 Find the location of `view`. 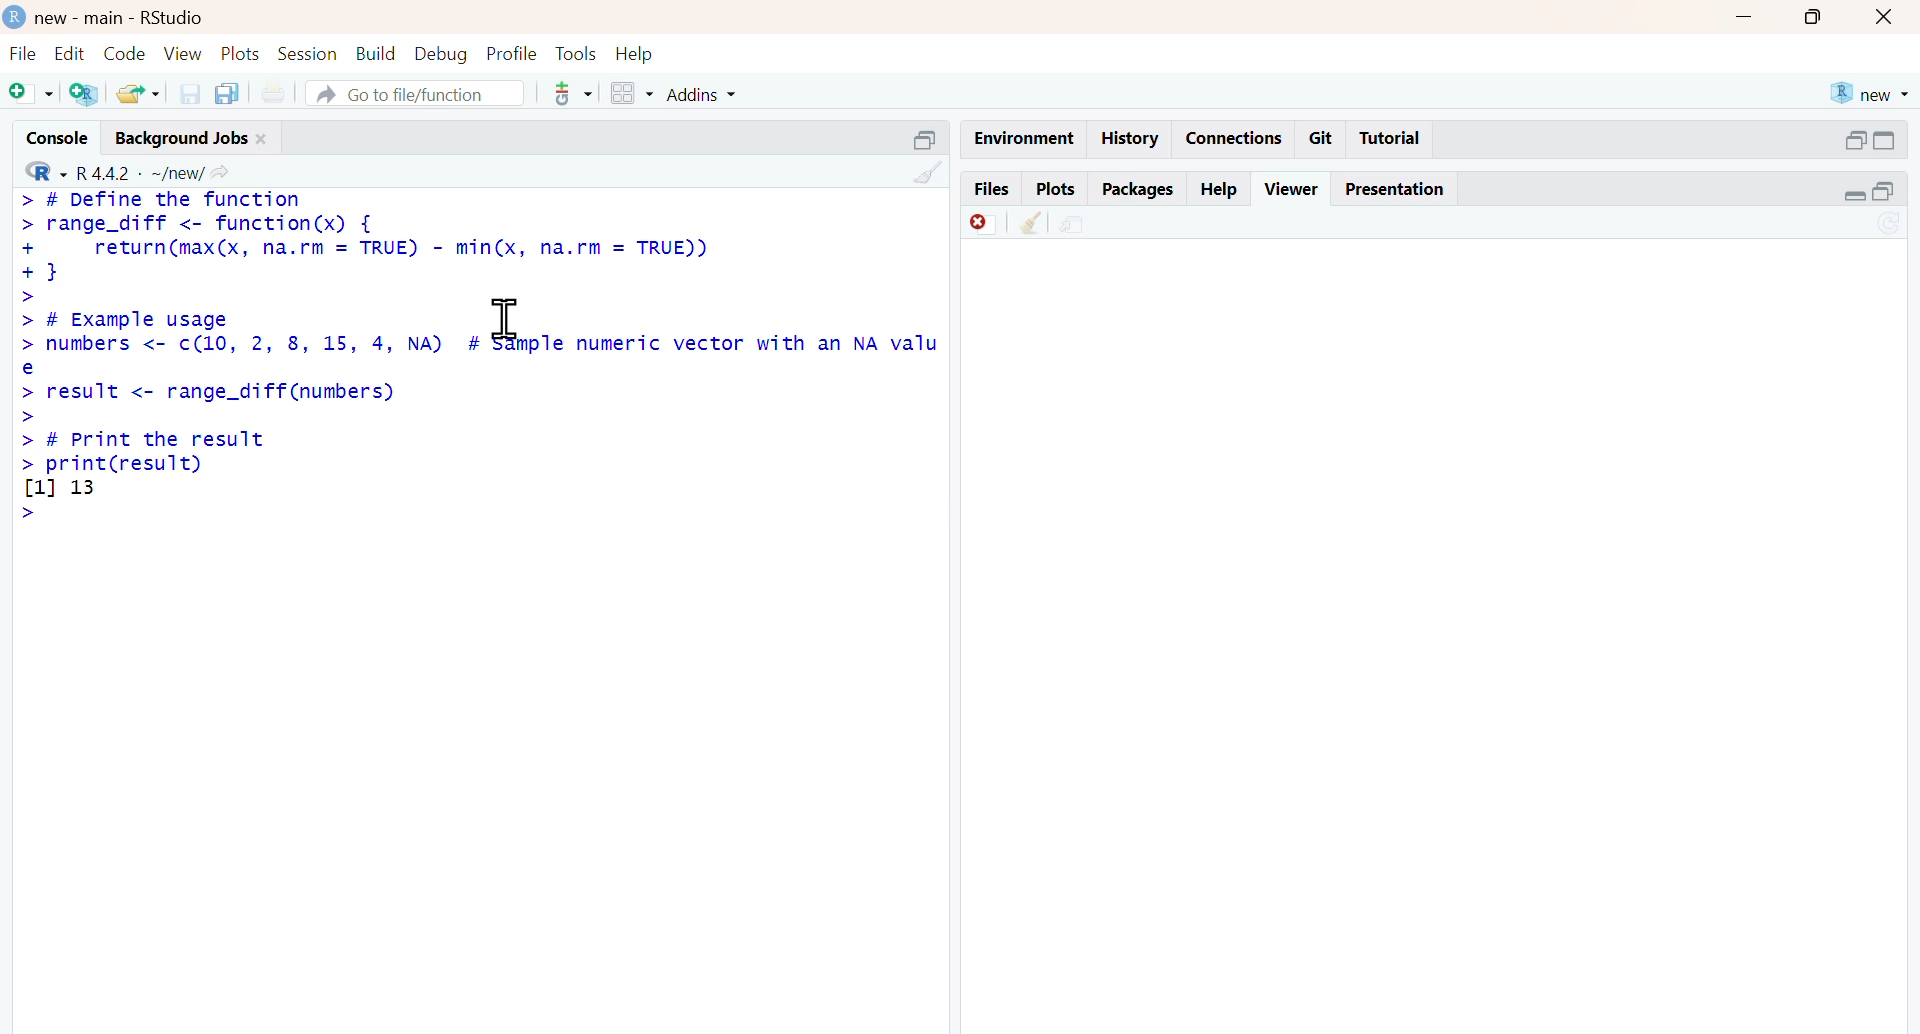

view is located at coordinates (183, 54).